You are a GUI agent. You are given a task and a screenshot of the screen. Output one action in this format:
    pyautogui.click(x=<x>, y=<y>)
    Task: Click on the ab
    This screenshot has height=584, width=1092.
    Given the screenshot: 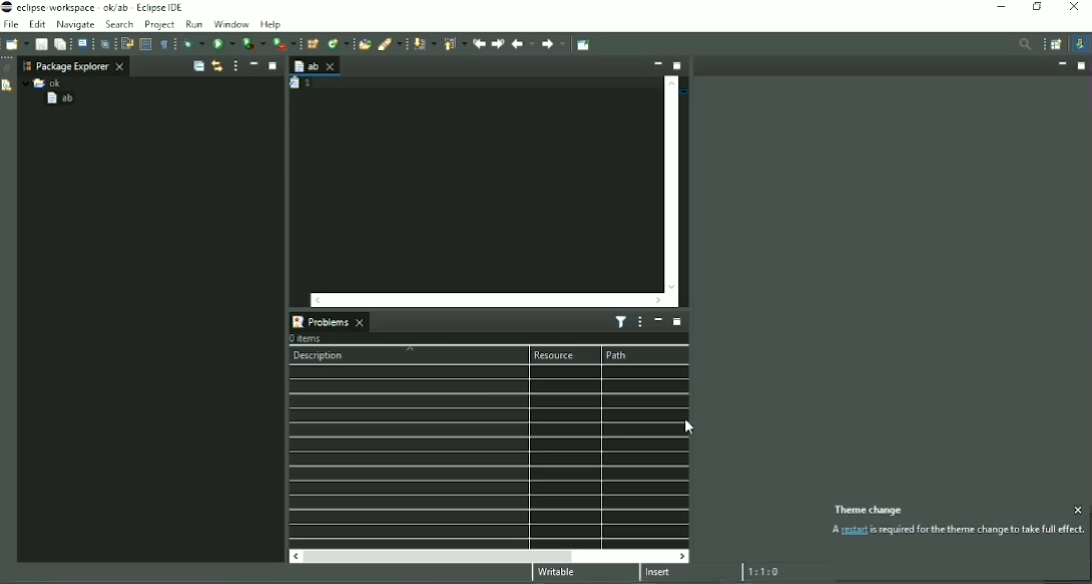 What is the action you would take?
    pyautogui.click(x=62, y=99)
    